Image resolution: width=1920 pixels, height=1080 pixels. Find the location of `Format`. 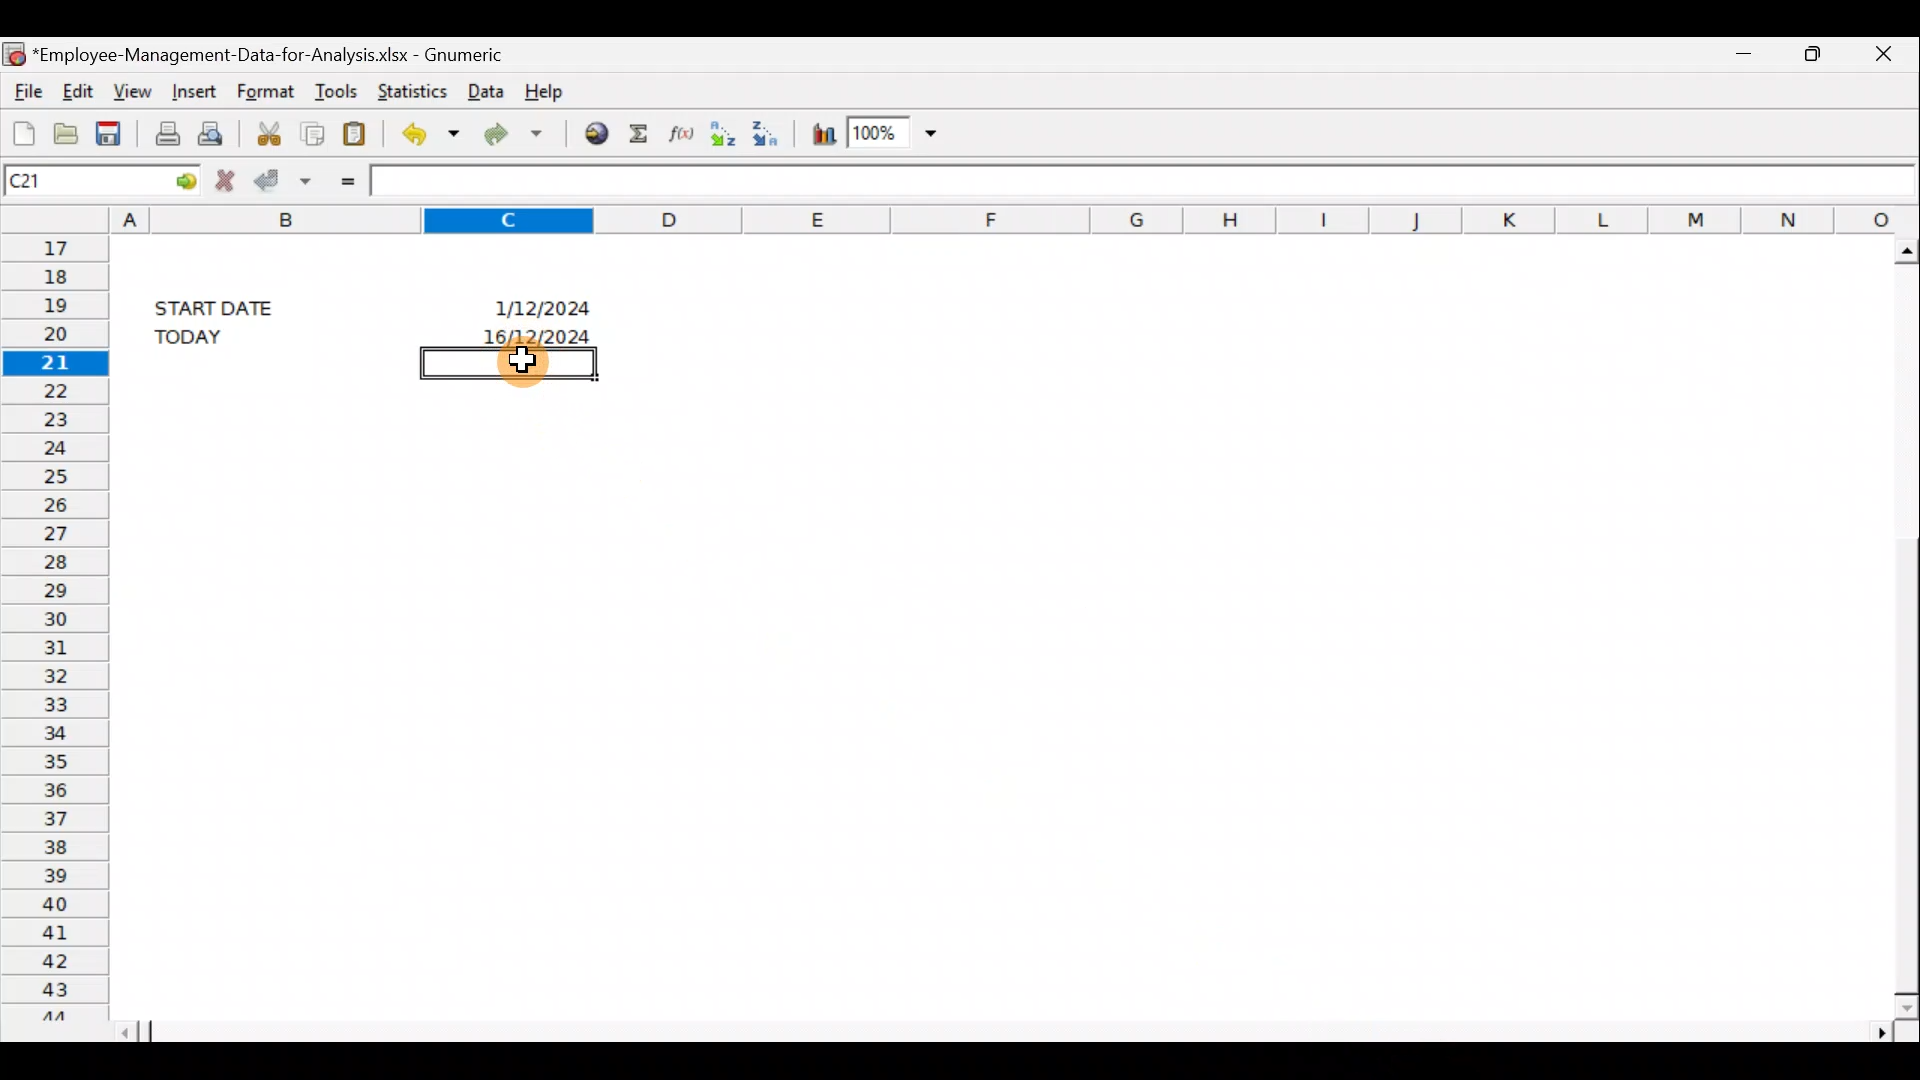

Format is located at coordinates (268, 89).